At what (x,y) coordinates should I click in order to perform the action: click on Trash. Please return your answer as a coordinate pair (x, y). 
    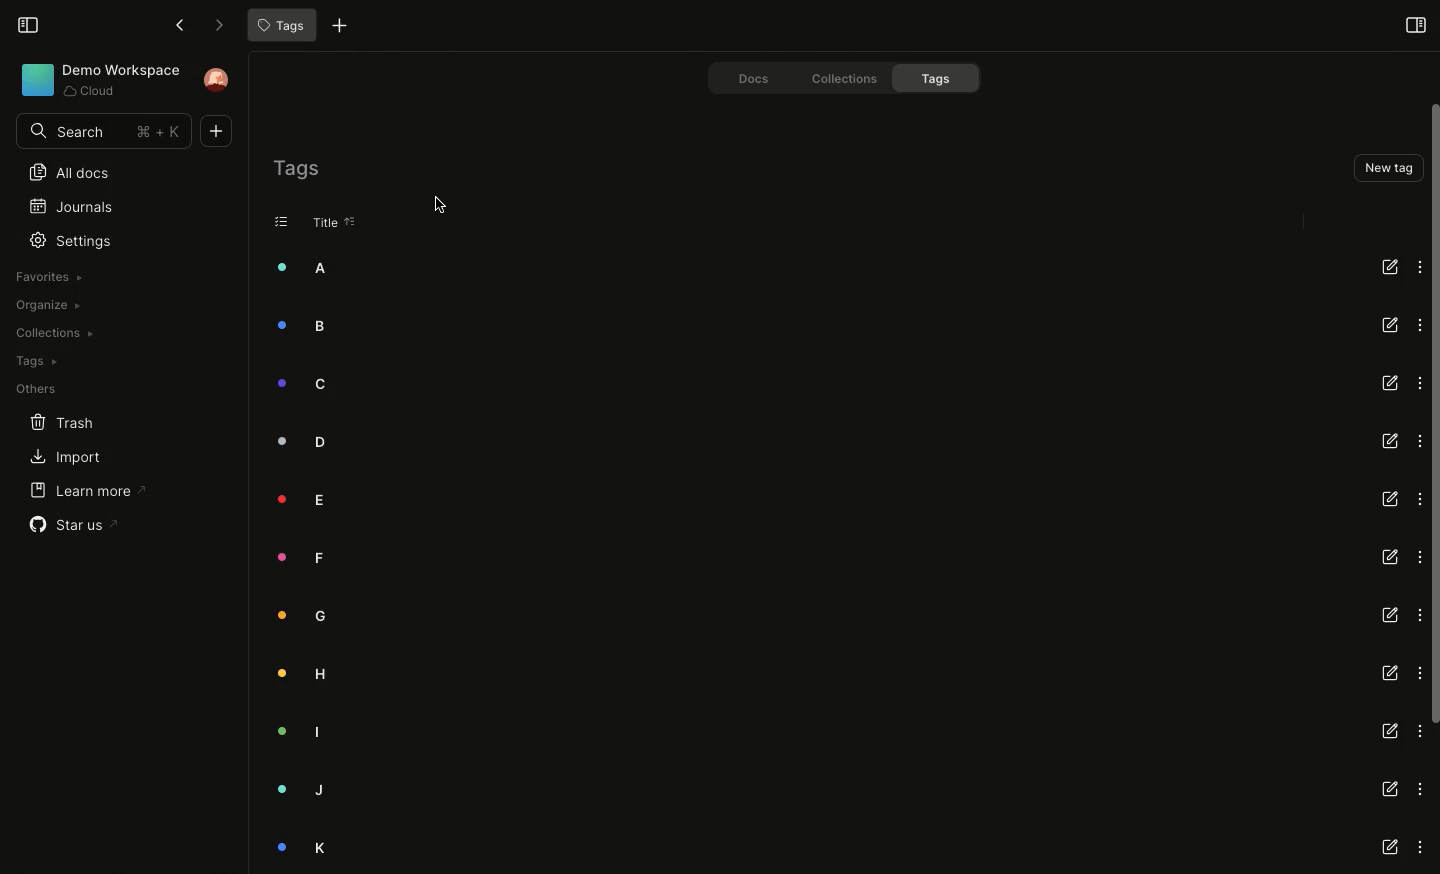
    Looking at the image, I should click on (50, 421).